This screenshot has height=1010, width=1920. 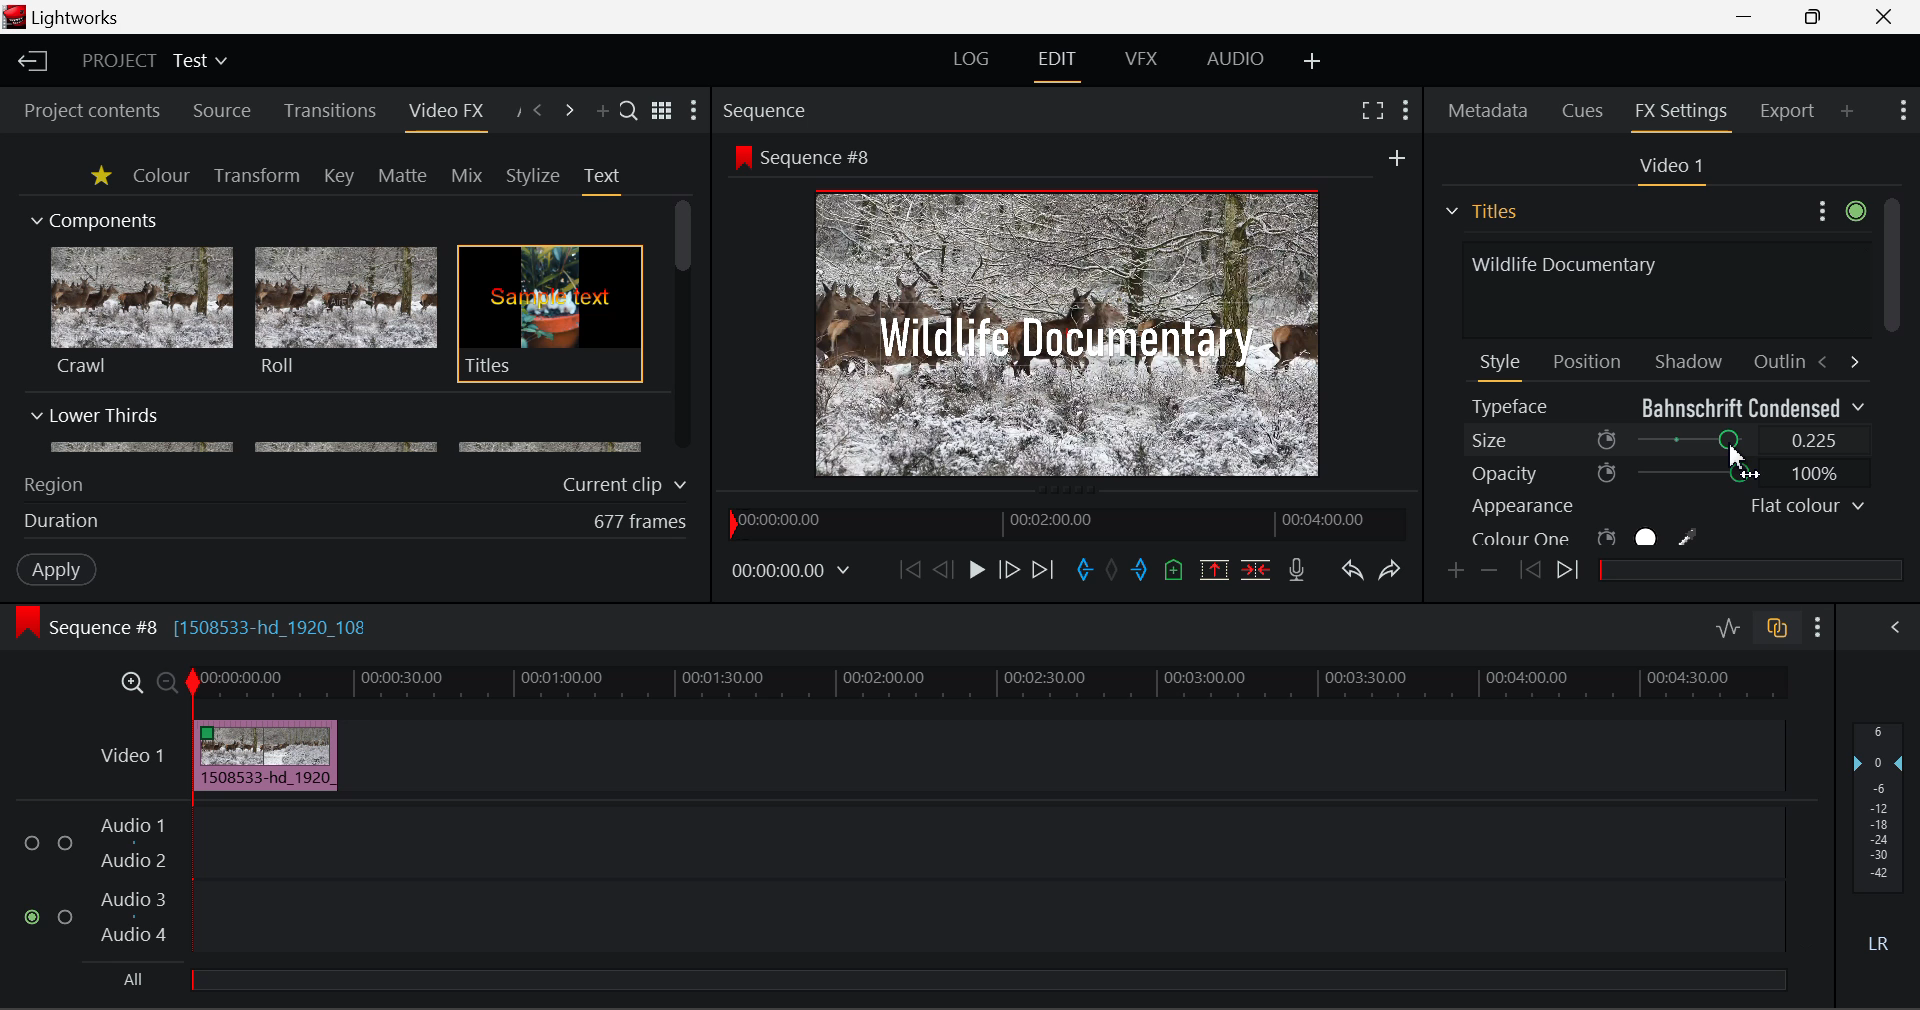 What do you see at coordinates (135, 755) in the screenshot?
I see `Video 1` at bounding box center [135, 755].